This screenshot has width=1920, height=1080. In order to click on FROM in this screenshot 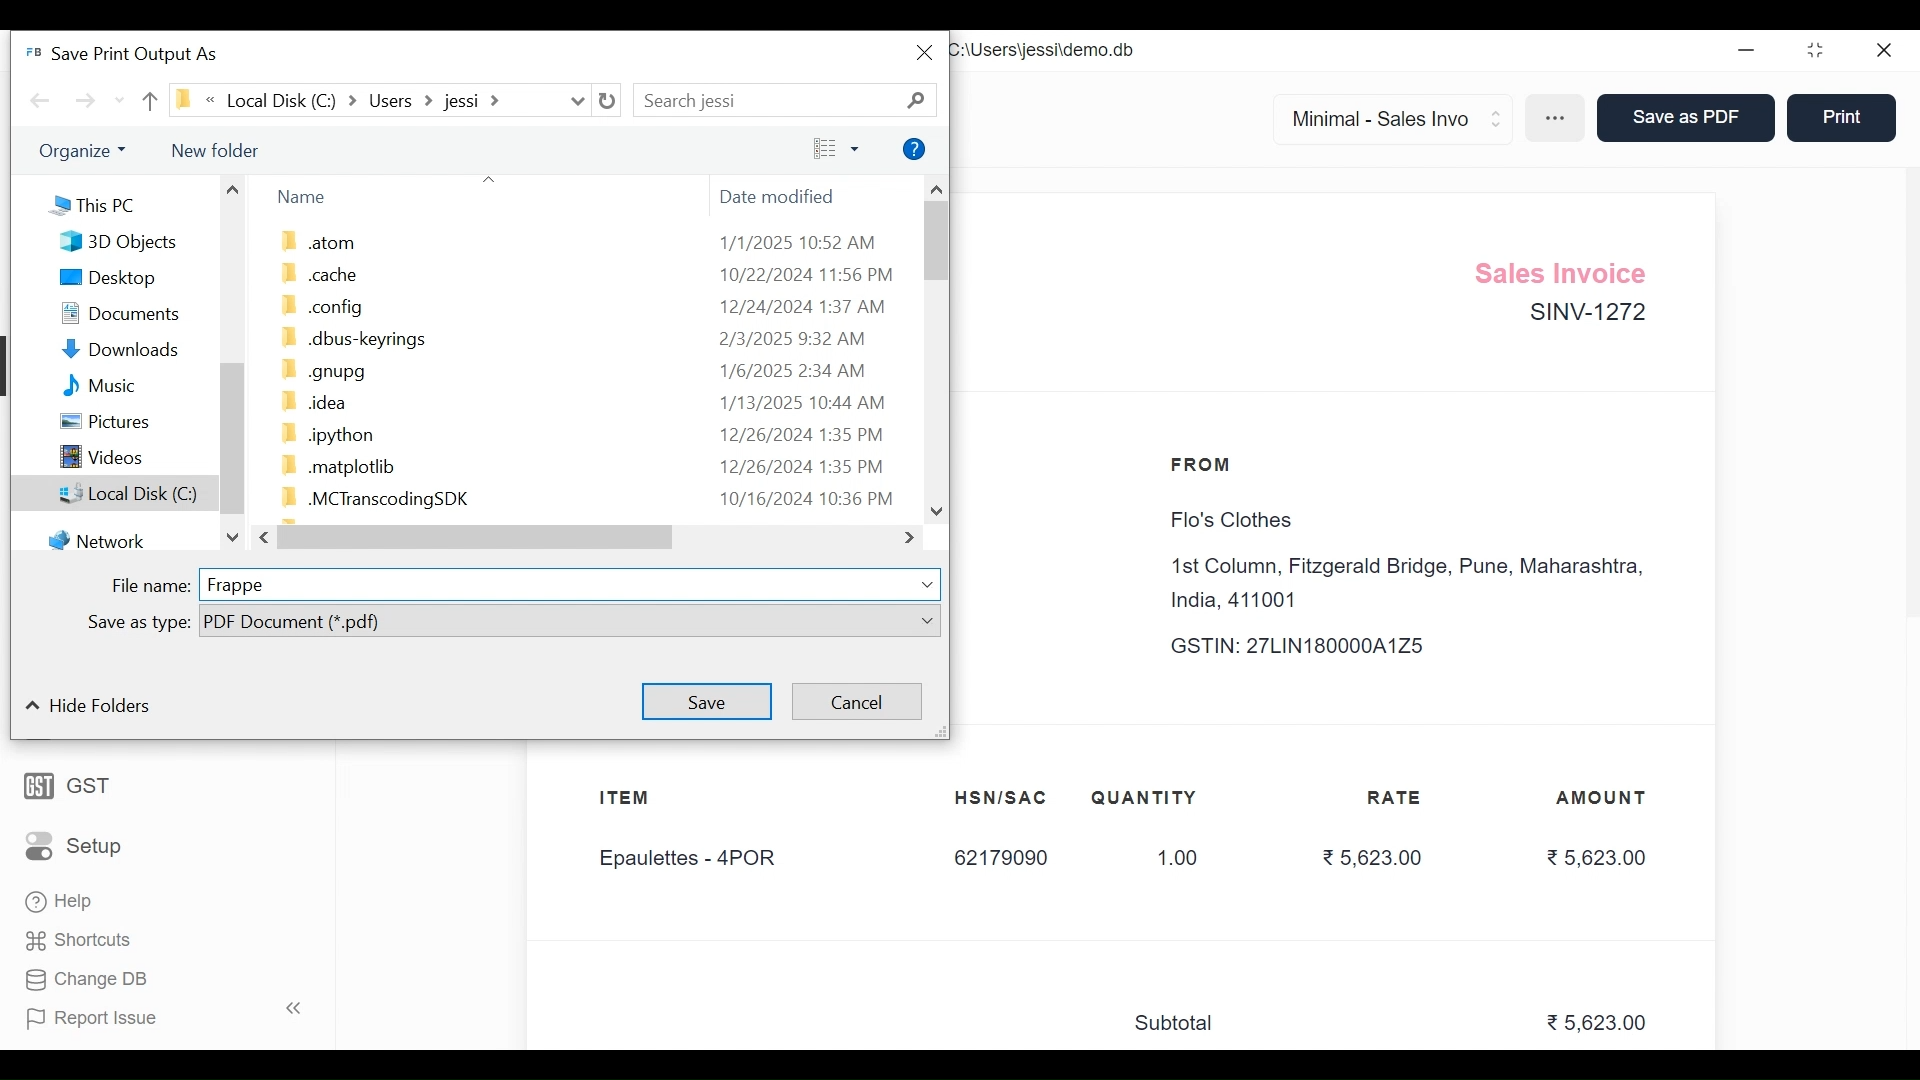, I will do `click(1206, 465)`.